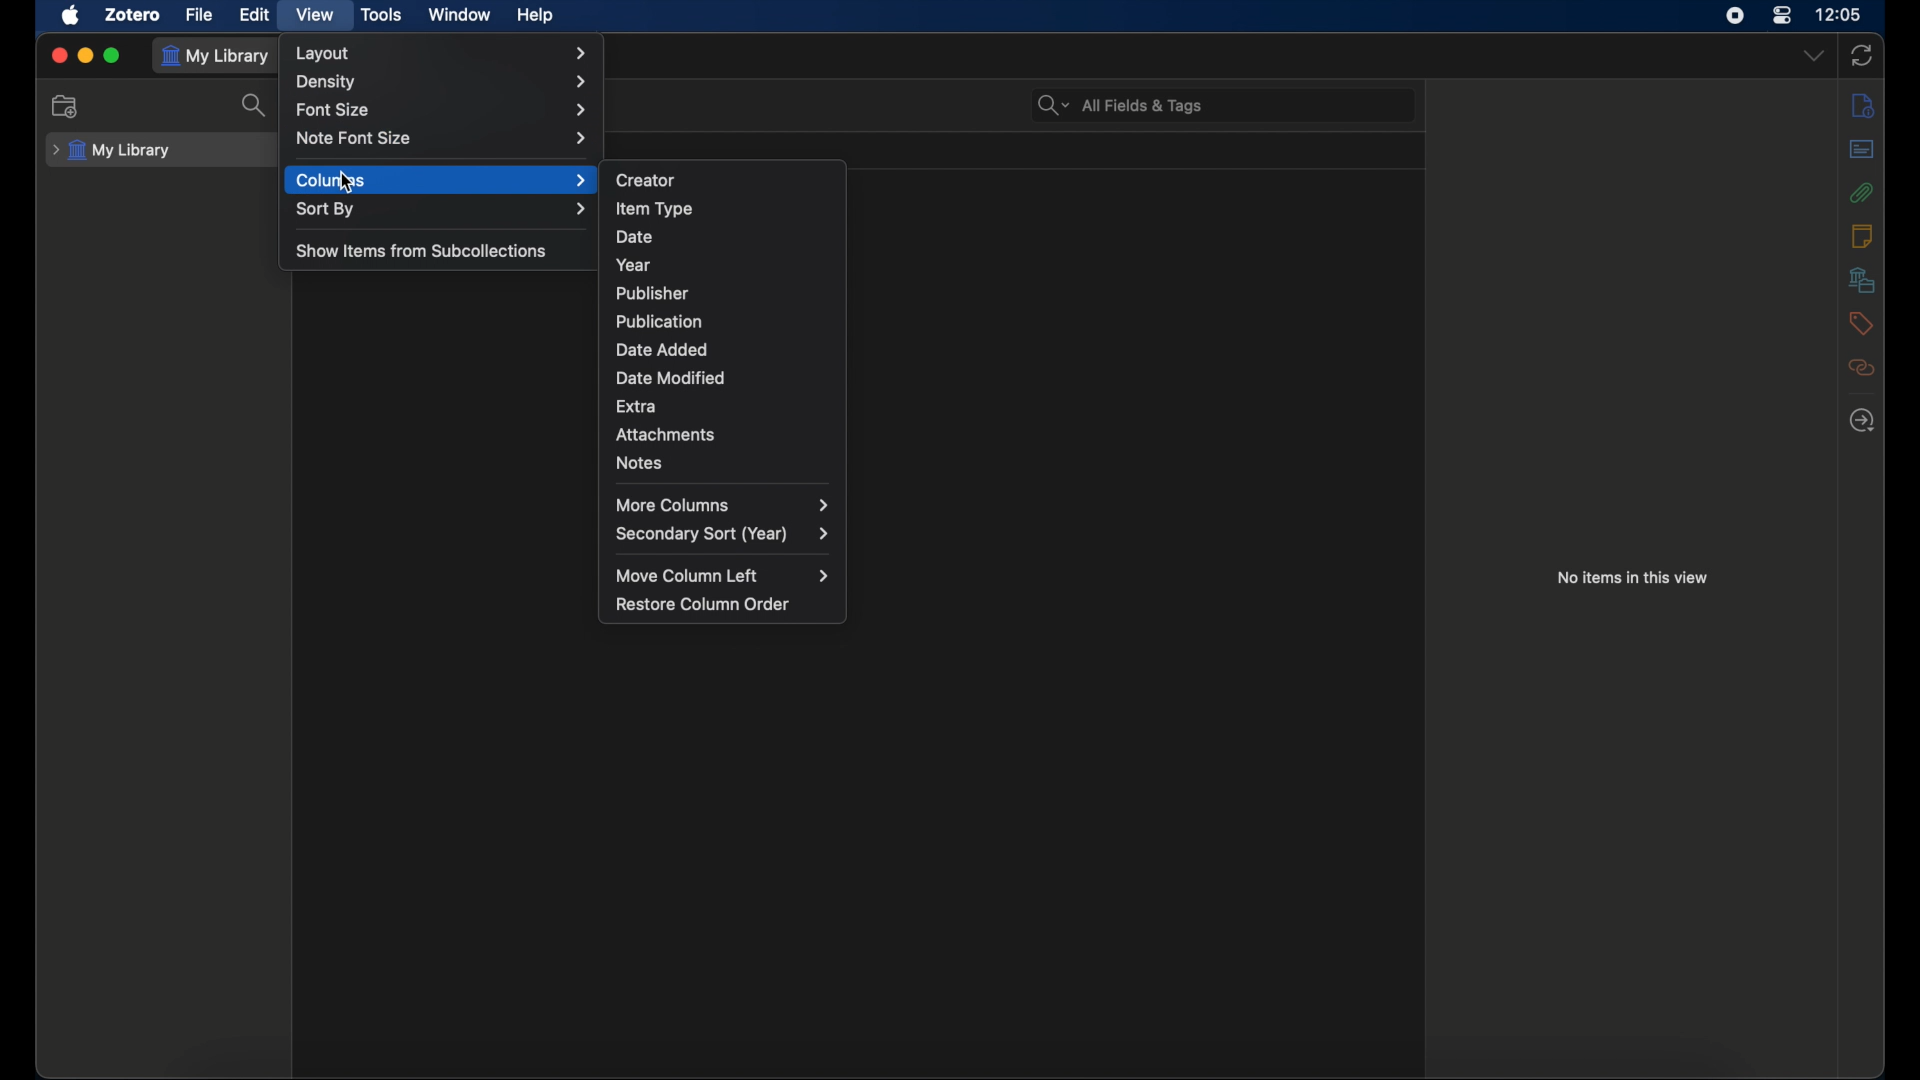 This screenshot has width=1920, height=1080. What do you see at coordinates (1861, 322) in the screenshot?
I see `tags` at bounding box center [1861, 322].